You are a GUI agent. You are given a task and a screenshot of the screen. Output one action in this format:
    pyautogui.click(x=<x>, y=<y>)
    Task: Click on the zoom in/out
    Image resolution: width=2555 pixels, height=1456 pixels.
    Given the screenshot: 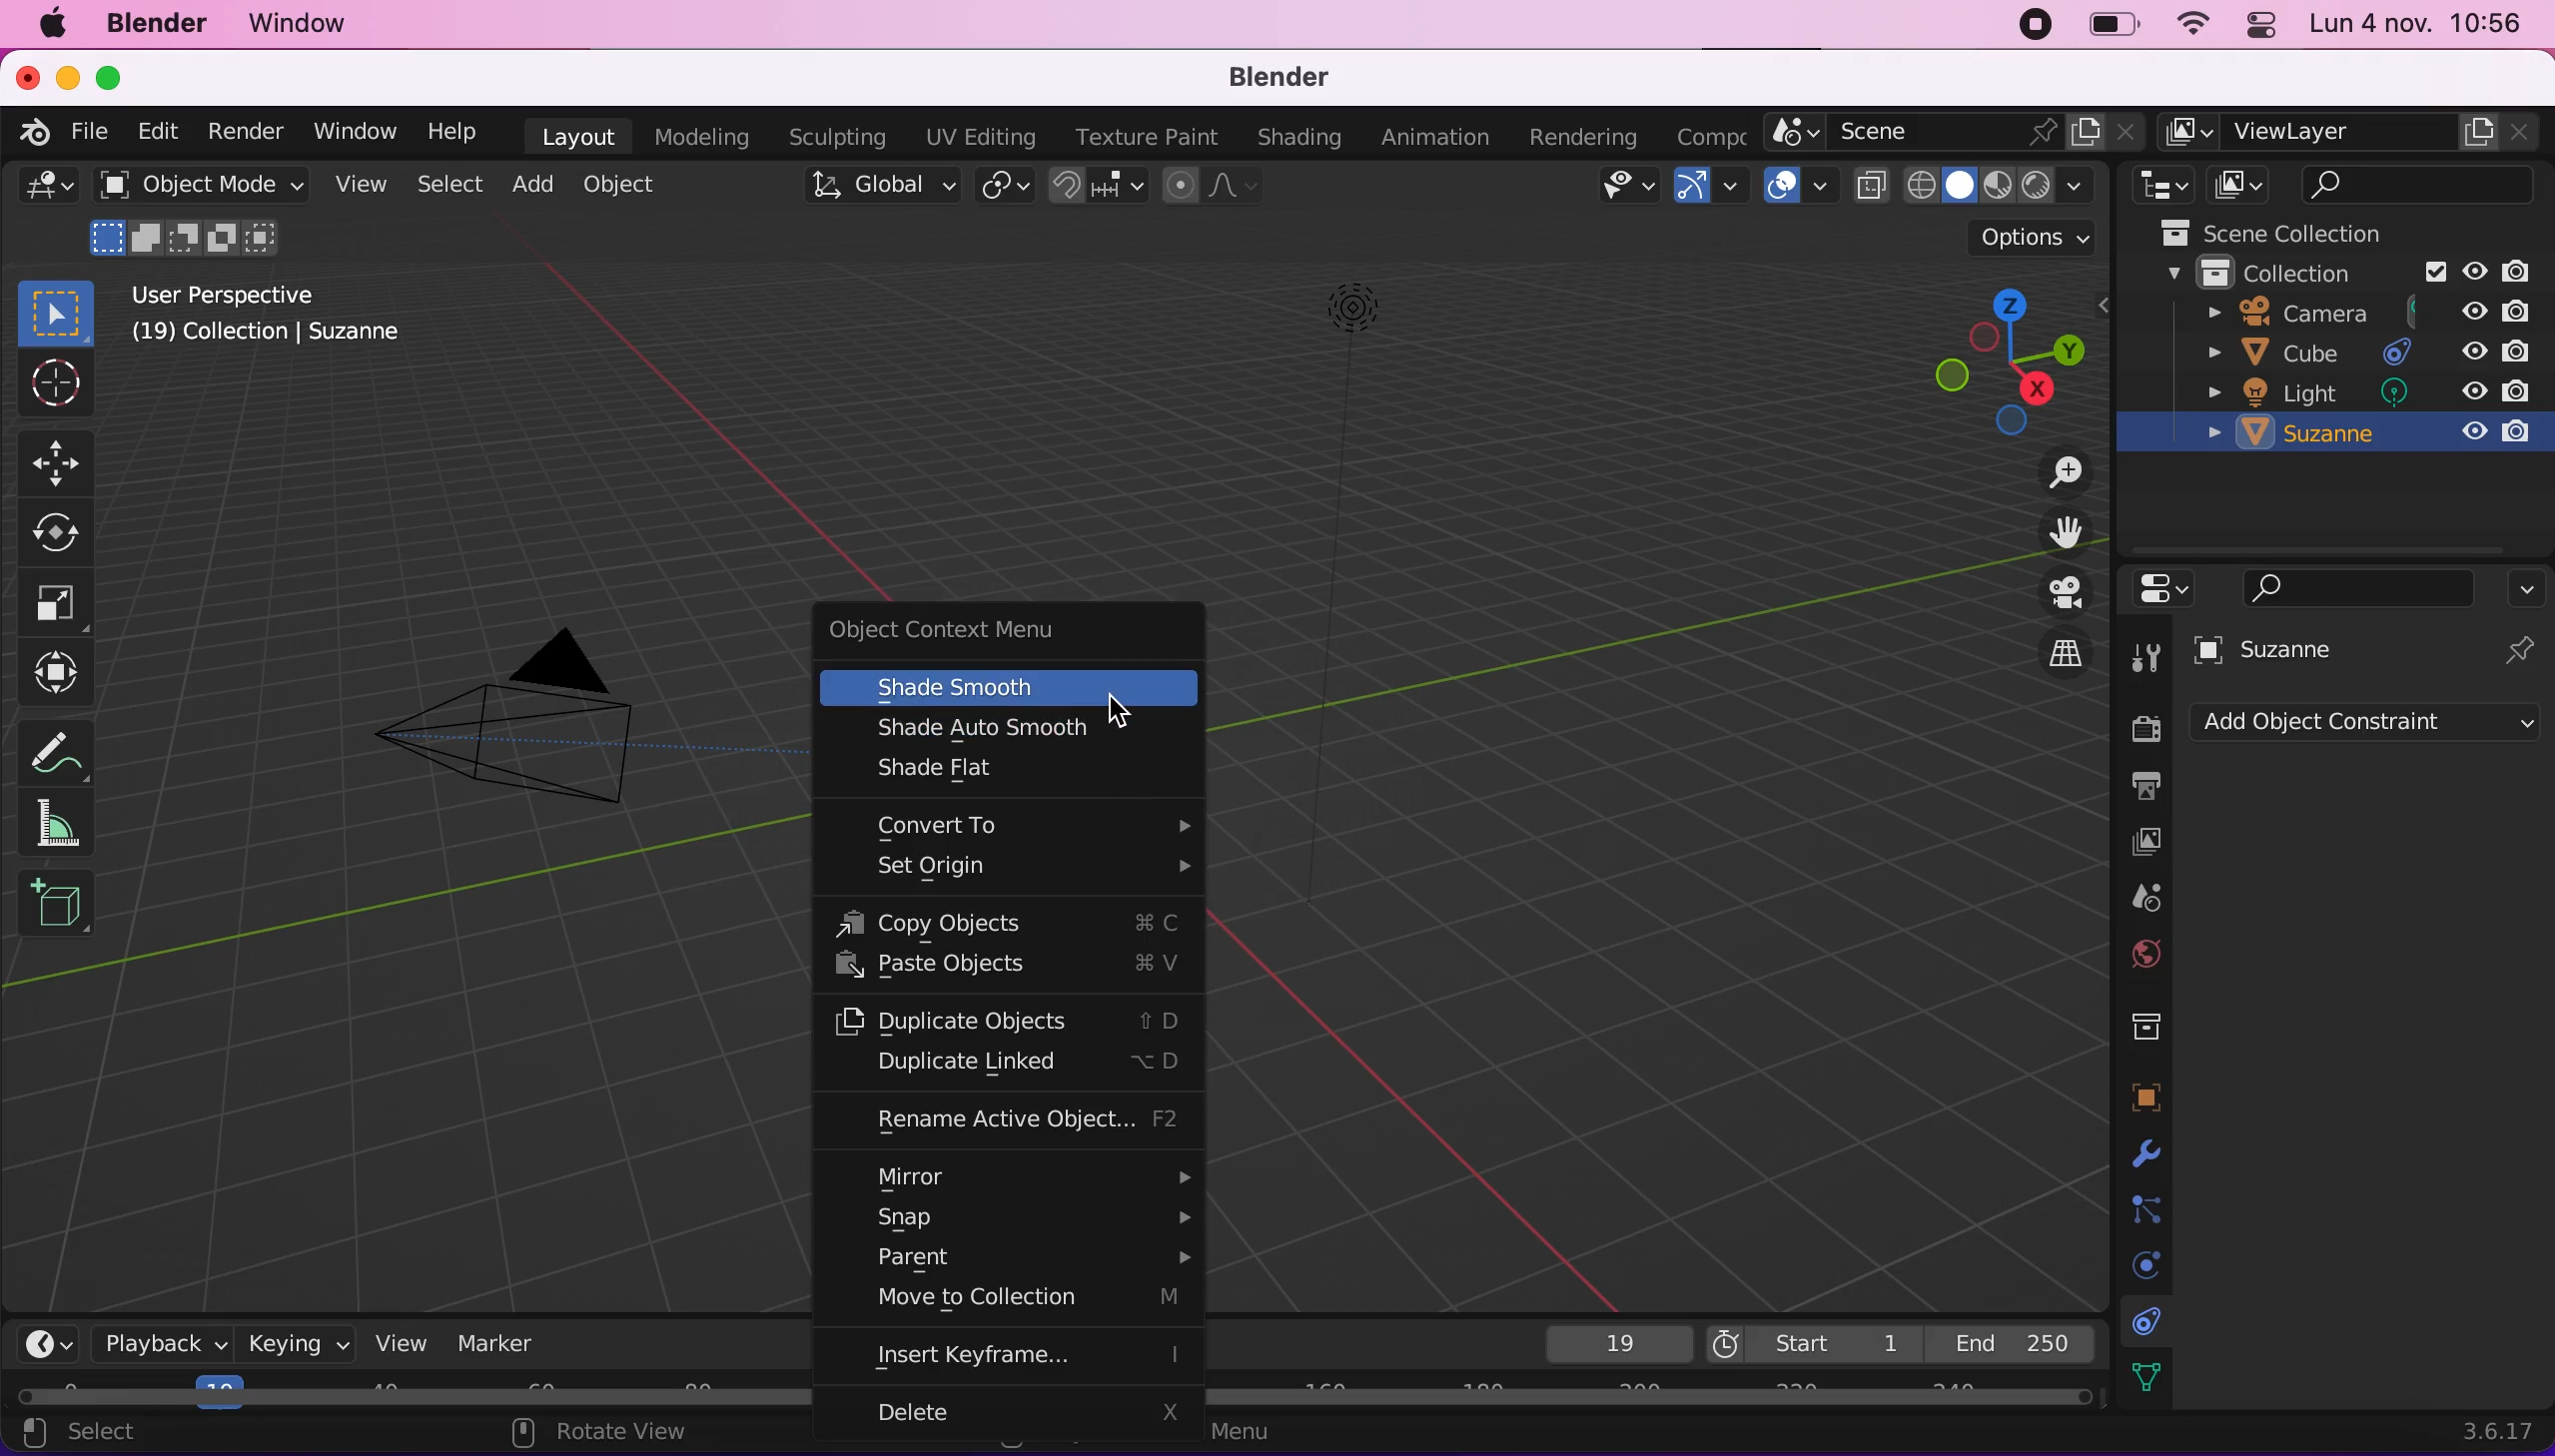 What is the action you would take?
    pyautogui.click(x=2057, y=470)
    